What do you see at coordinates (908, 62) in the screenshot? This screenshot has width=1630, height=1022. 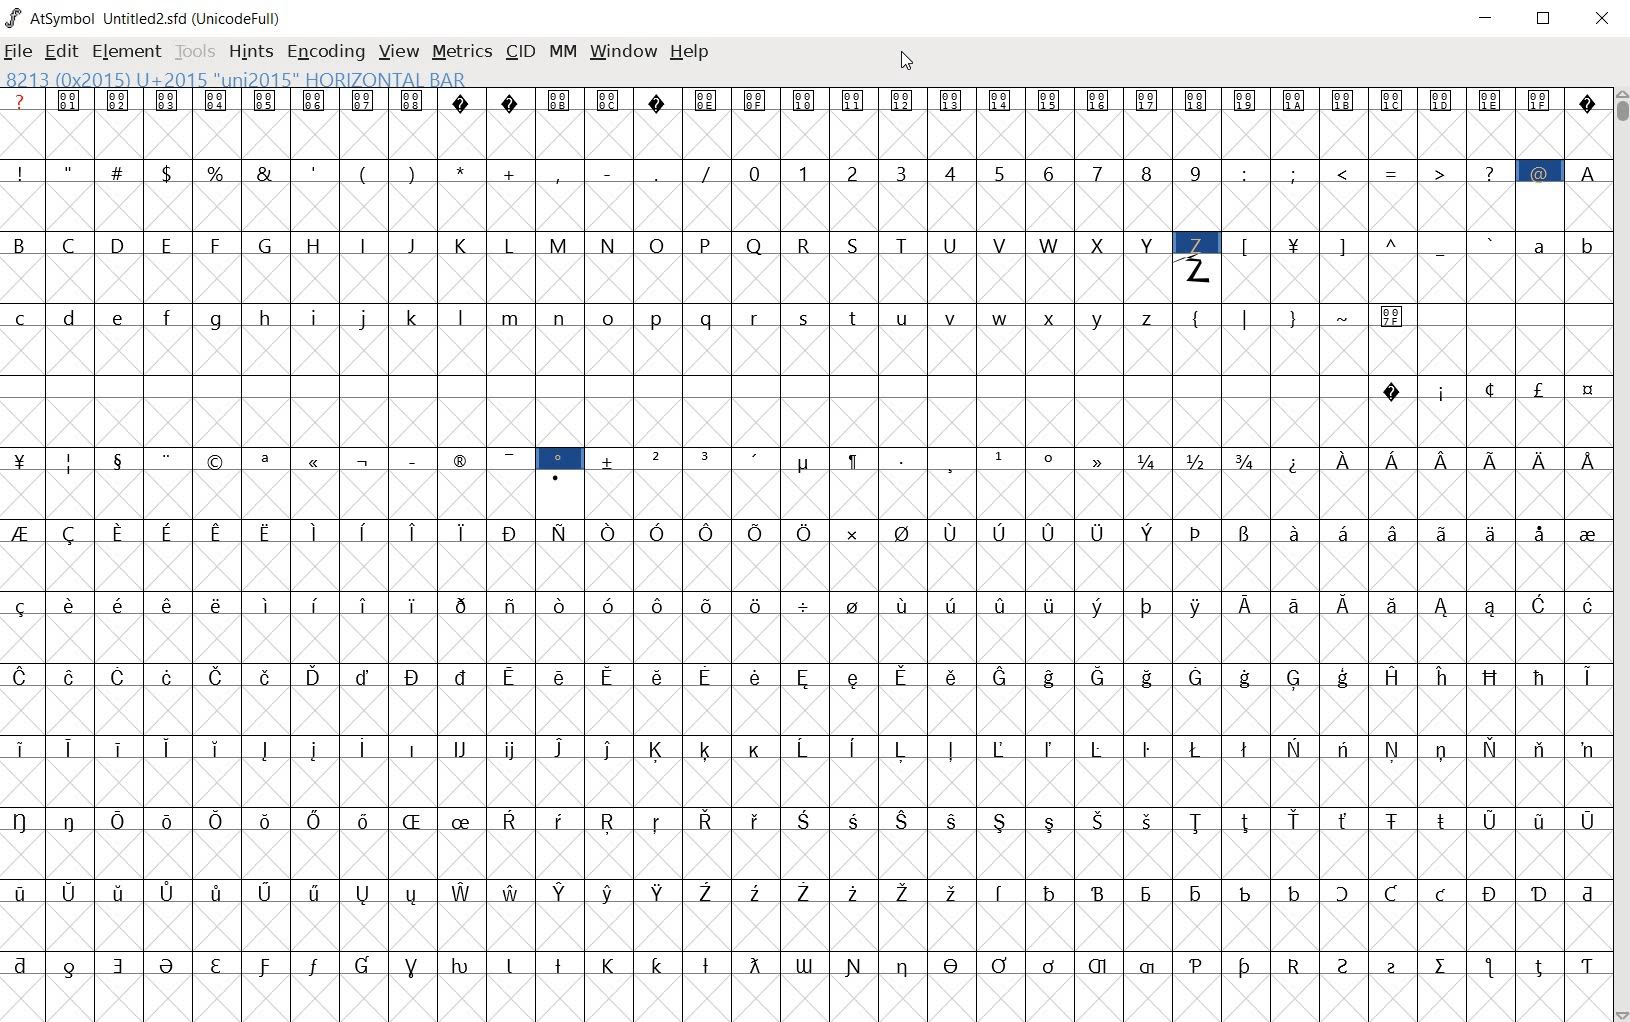 I see `CURSOR` at bounding box center [908, 62].